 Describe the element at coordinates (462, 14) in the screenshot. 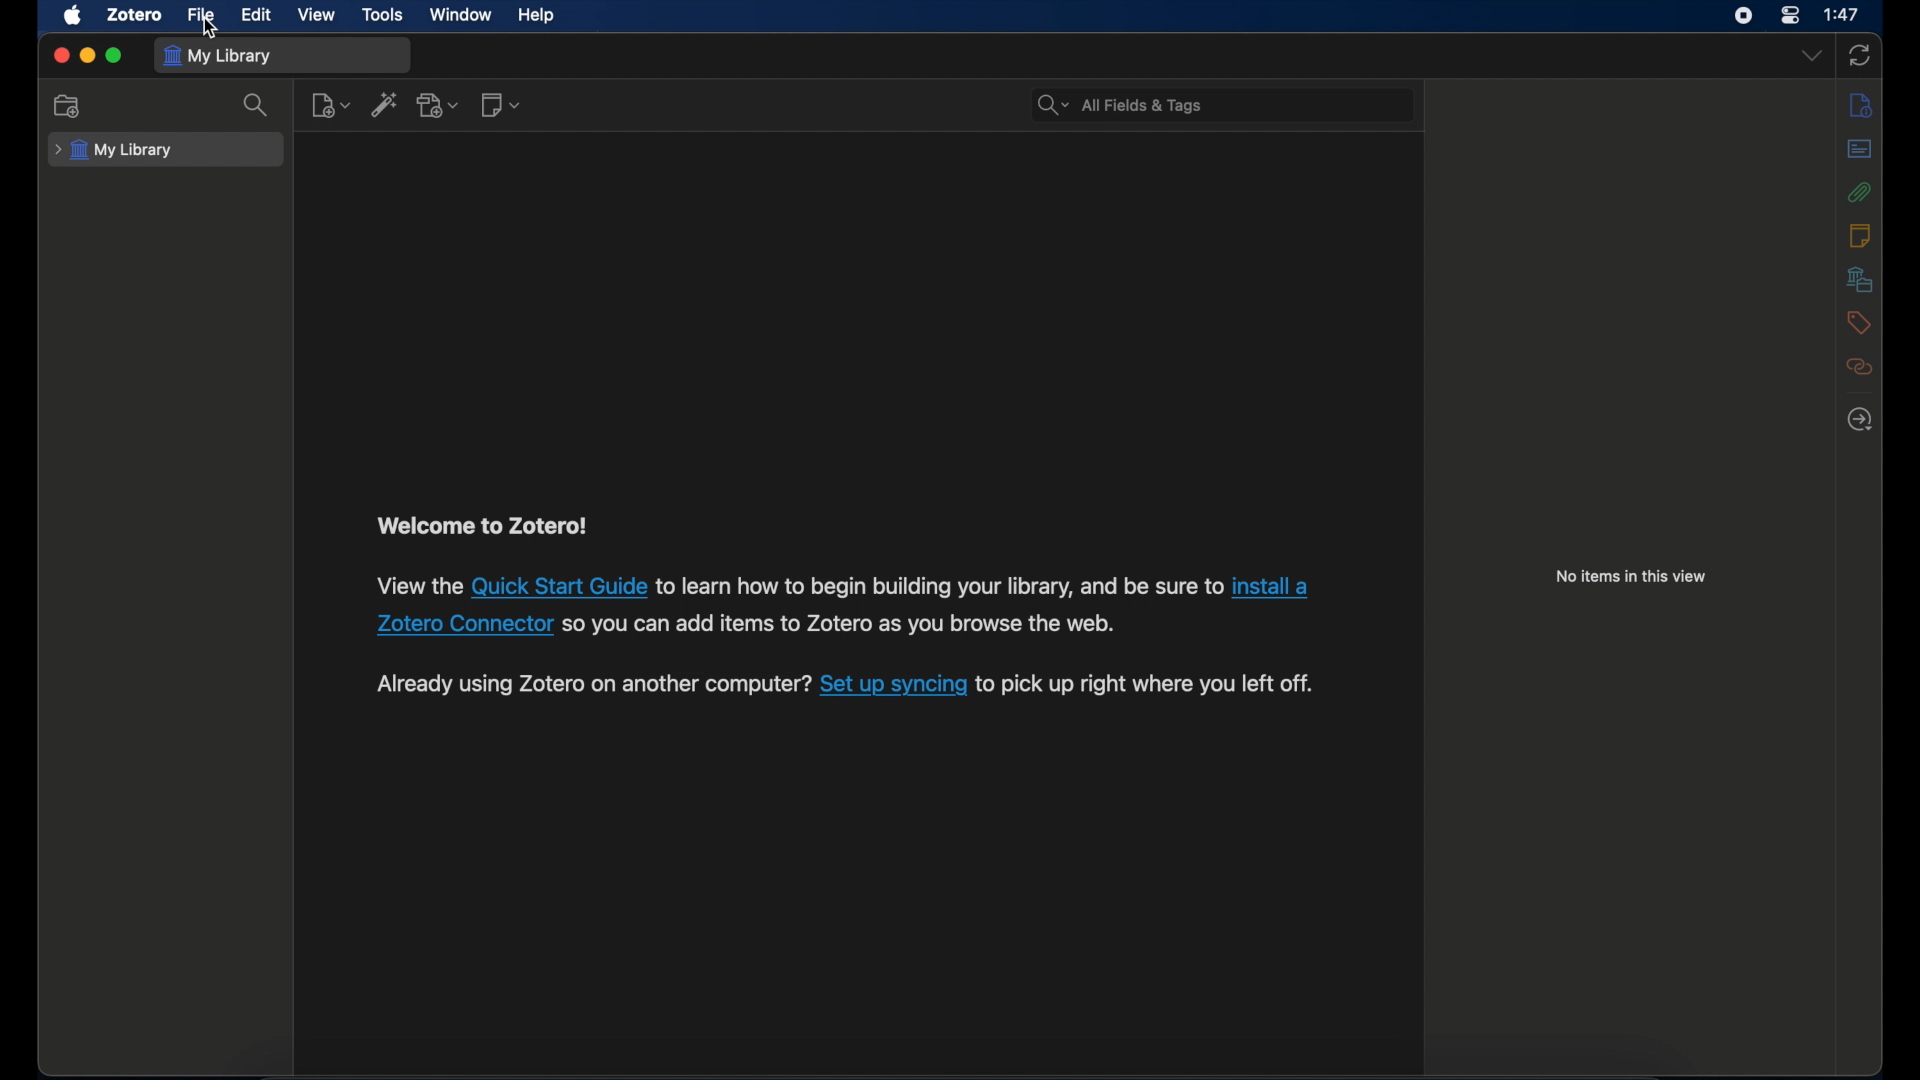

I see `window` at that location.